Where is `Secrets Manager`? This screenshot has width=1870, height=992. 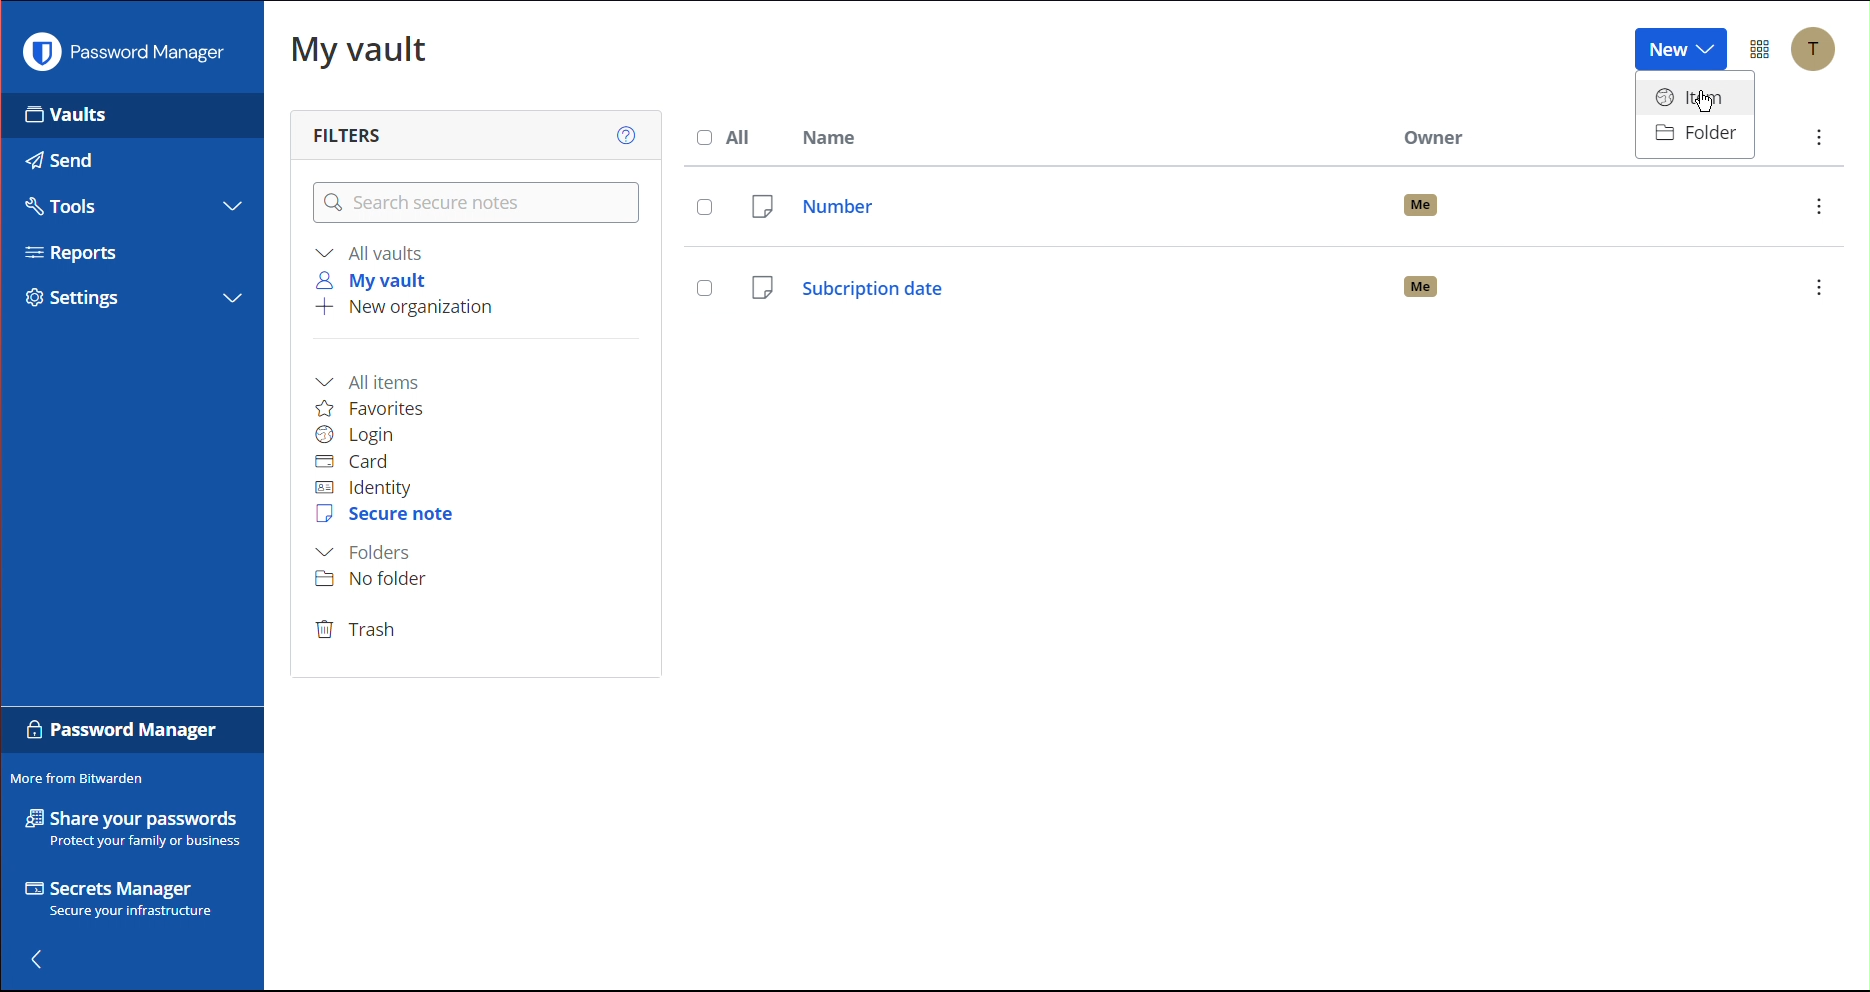
Secrets Manager is located at coordinates (116, 898).